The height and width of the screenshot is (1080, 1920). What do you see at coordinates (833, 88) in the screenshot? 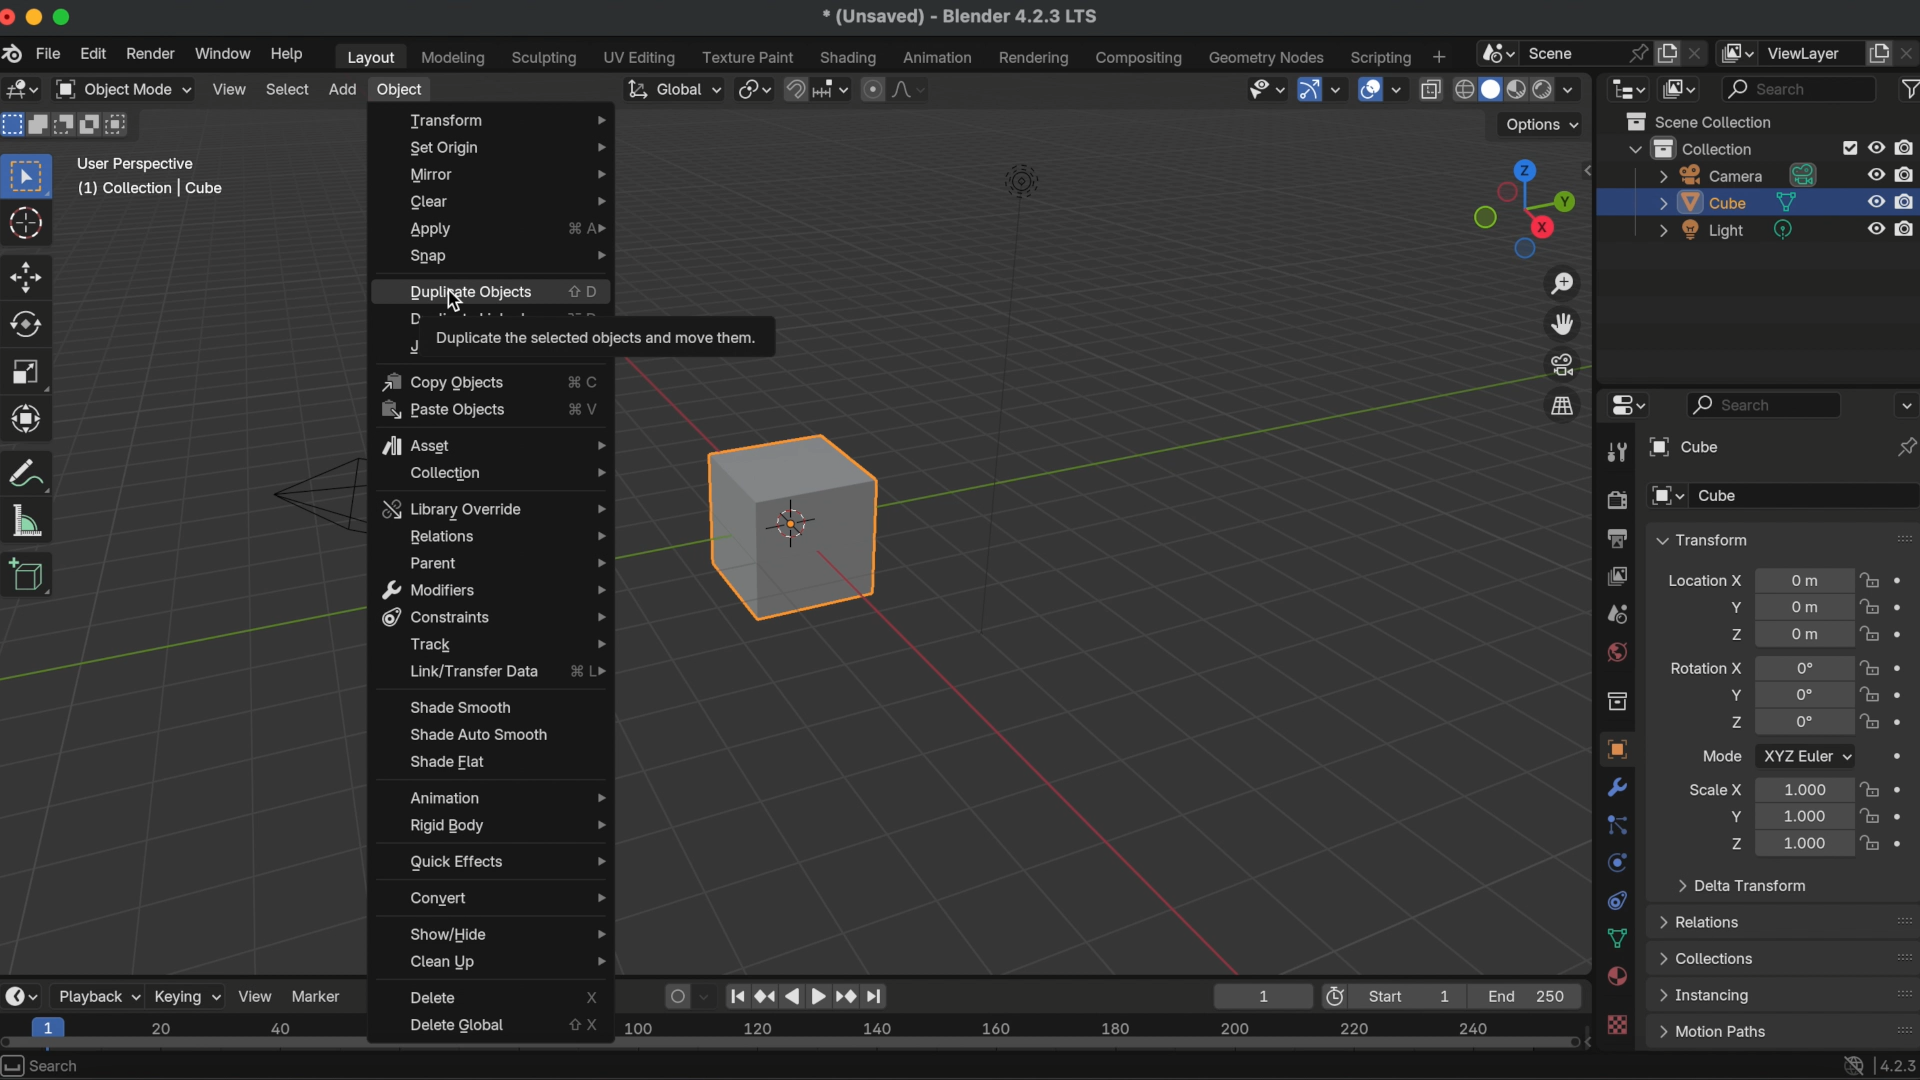
I see `snapping` at bounding box center [833, 88].